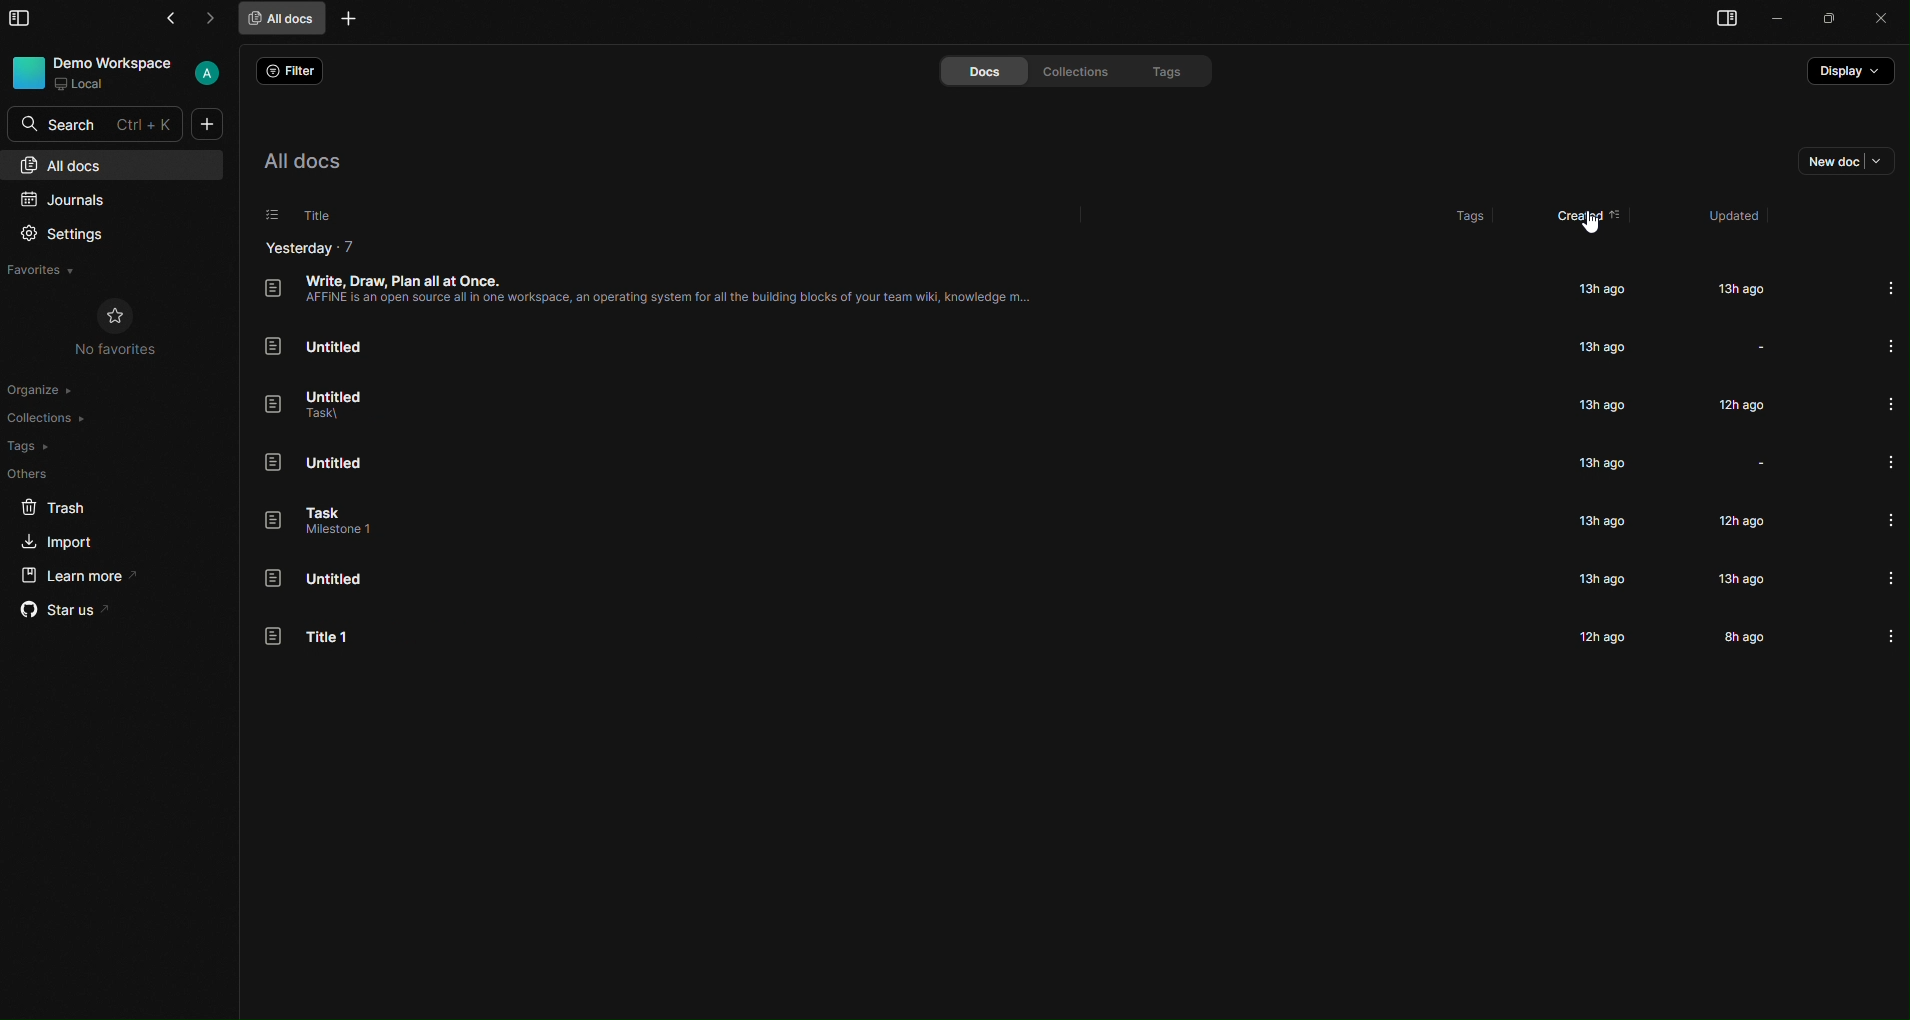 This screenshot has width=1910, height=1020. Describe the element at coordinates (327, 401) in the screenshot. I see `Untitled` at that location.